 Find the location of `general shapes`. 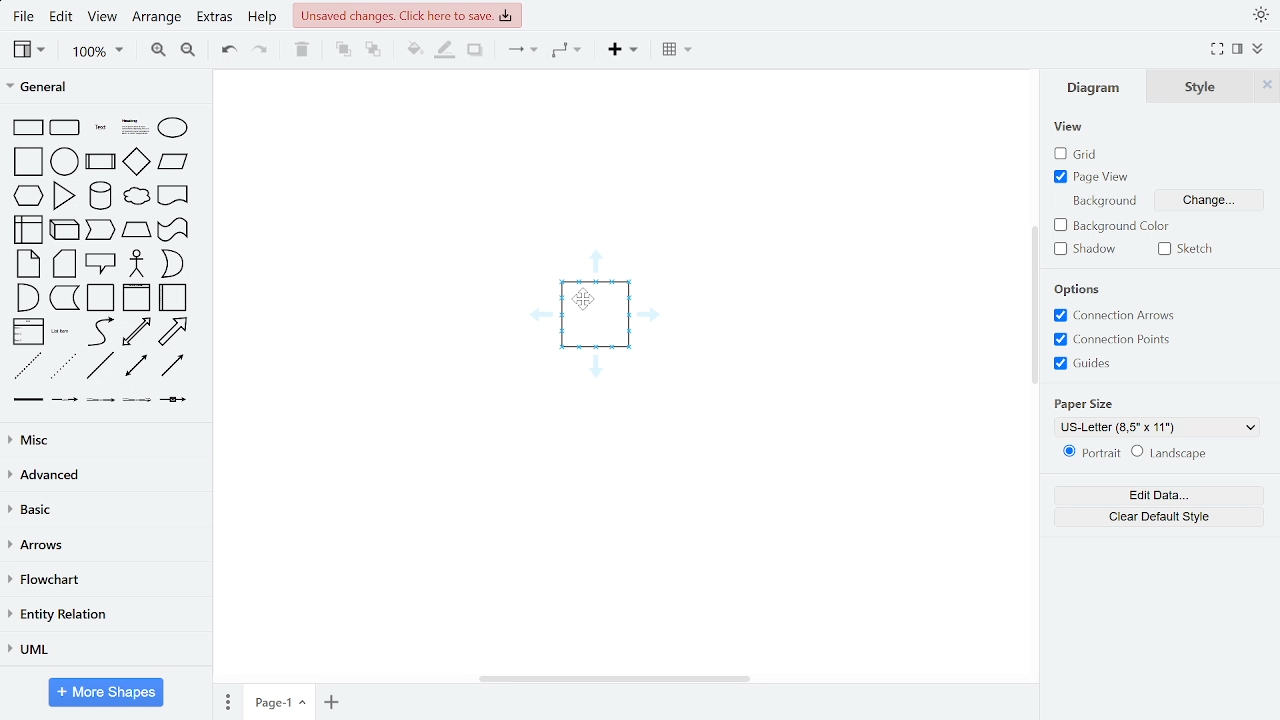

general shapes is located at coordinates (26, 296).